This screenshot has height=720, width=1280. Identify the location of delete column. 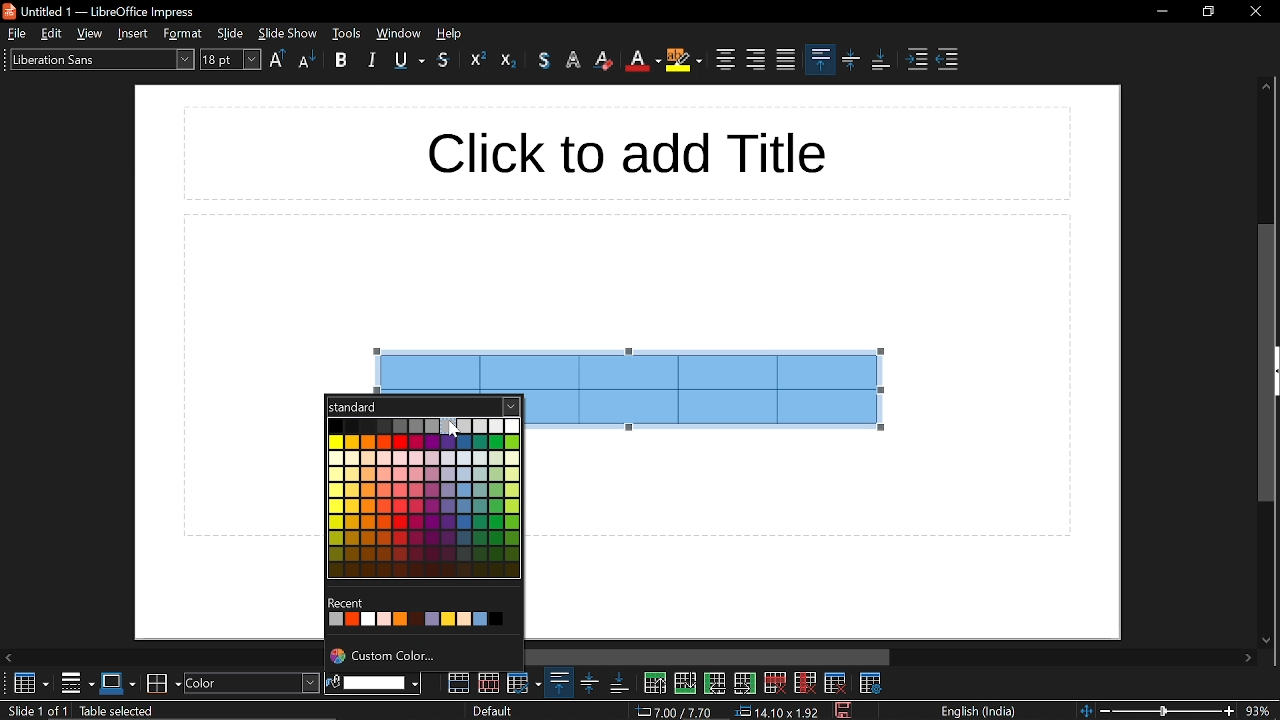
(803, 682).